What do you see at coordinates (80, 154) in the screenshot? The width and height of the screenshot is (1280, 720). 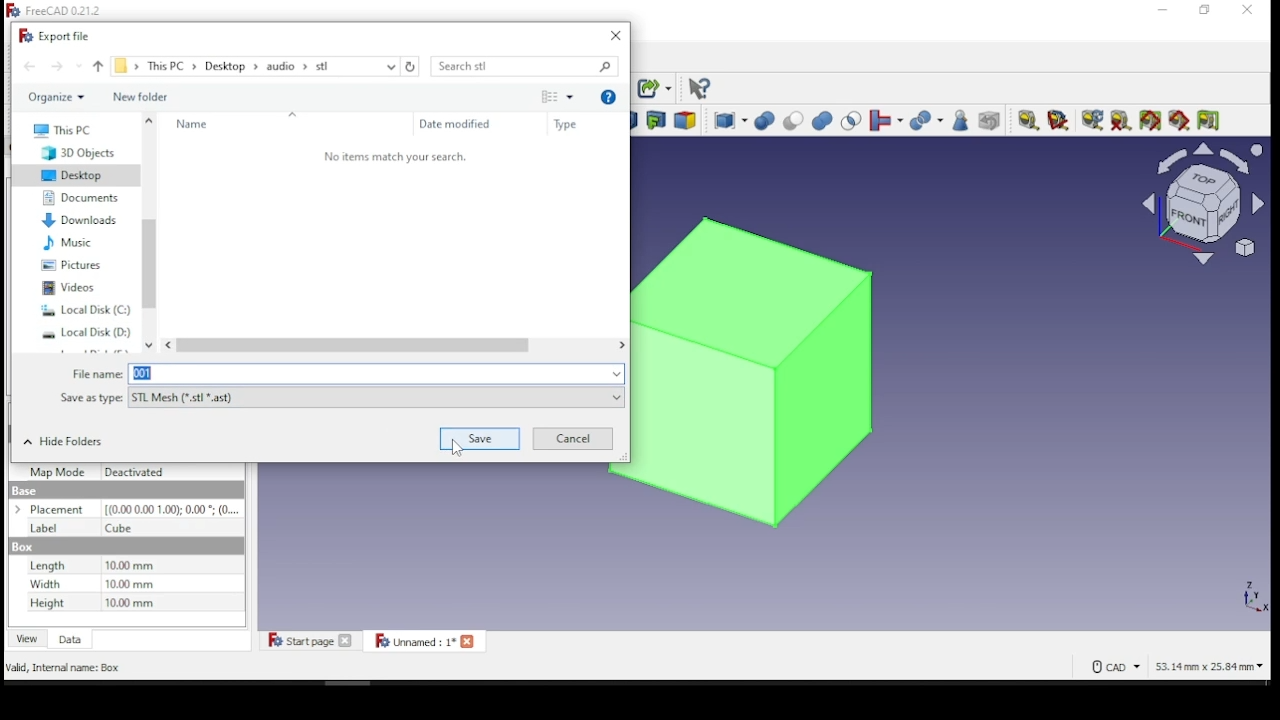 I see `3D objects` at bounding box center [80, 154].